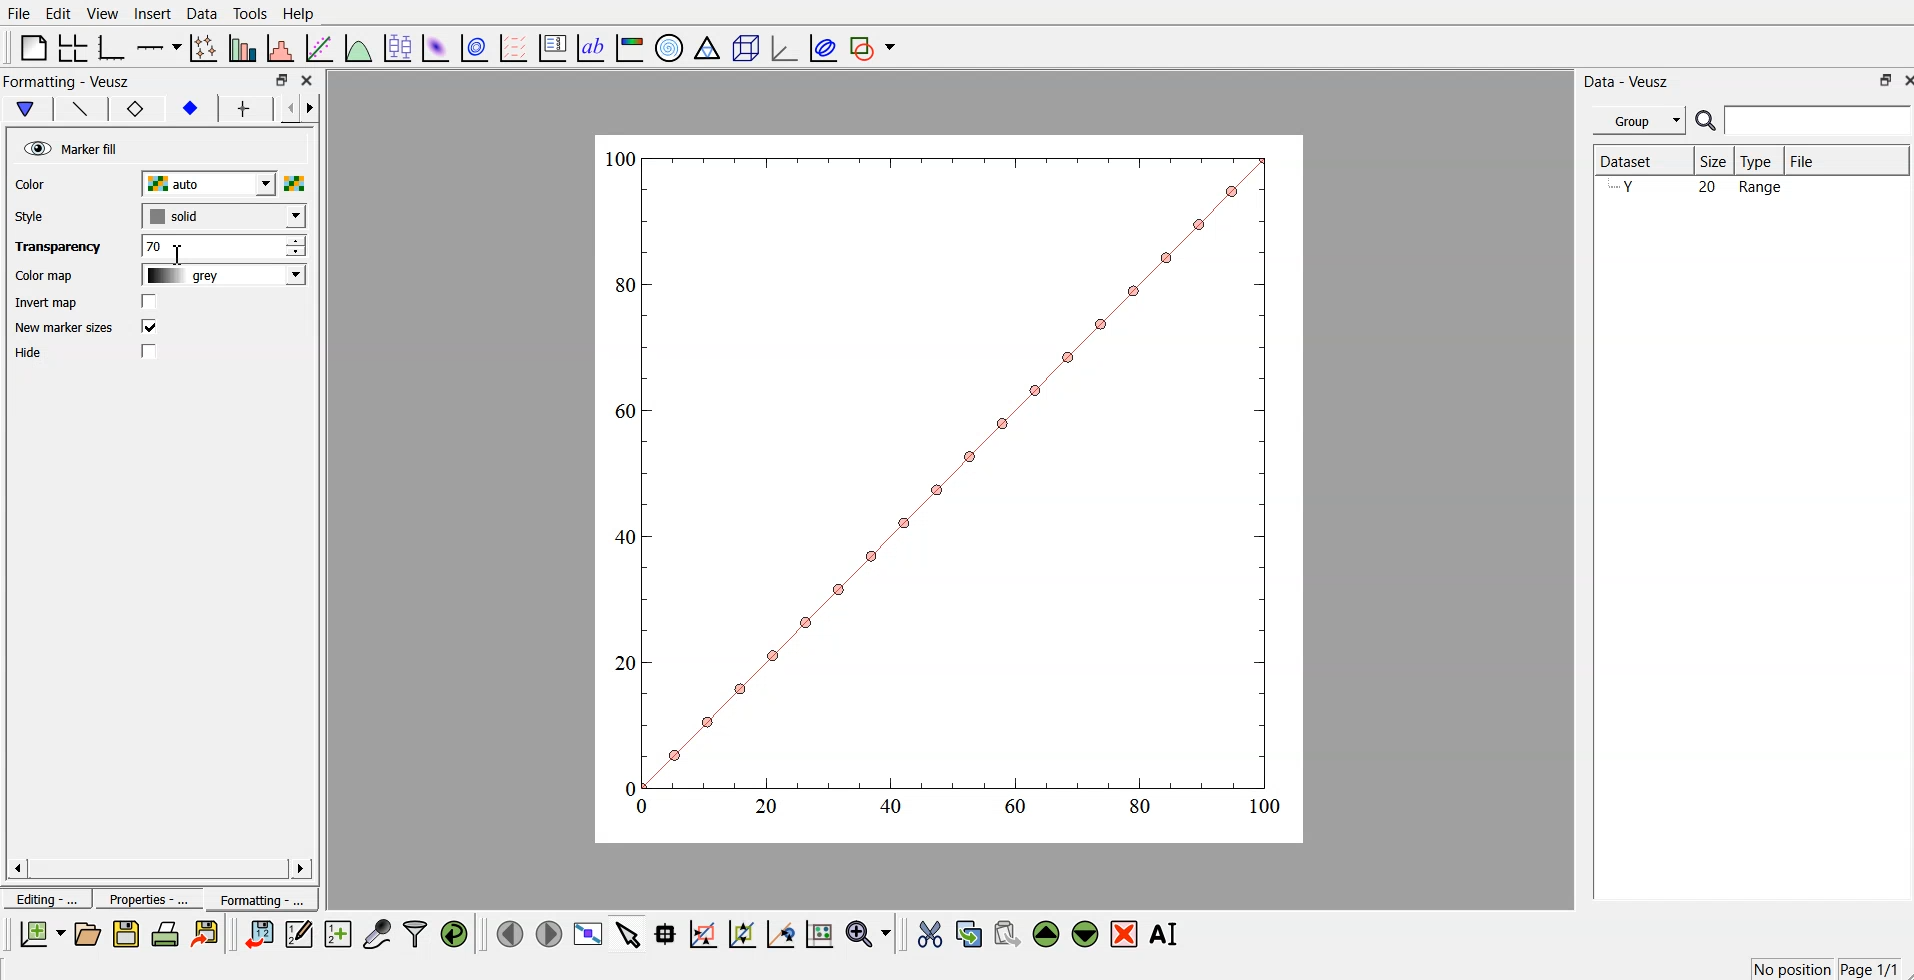 The height and width of the screenshot is (980, 1914). I want to click on Invert map, so click(47, 302).